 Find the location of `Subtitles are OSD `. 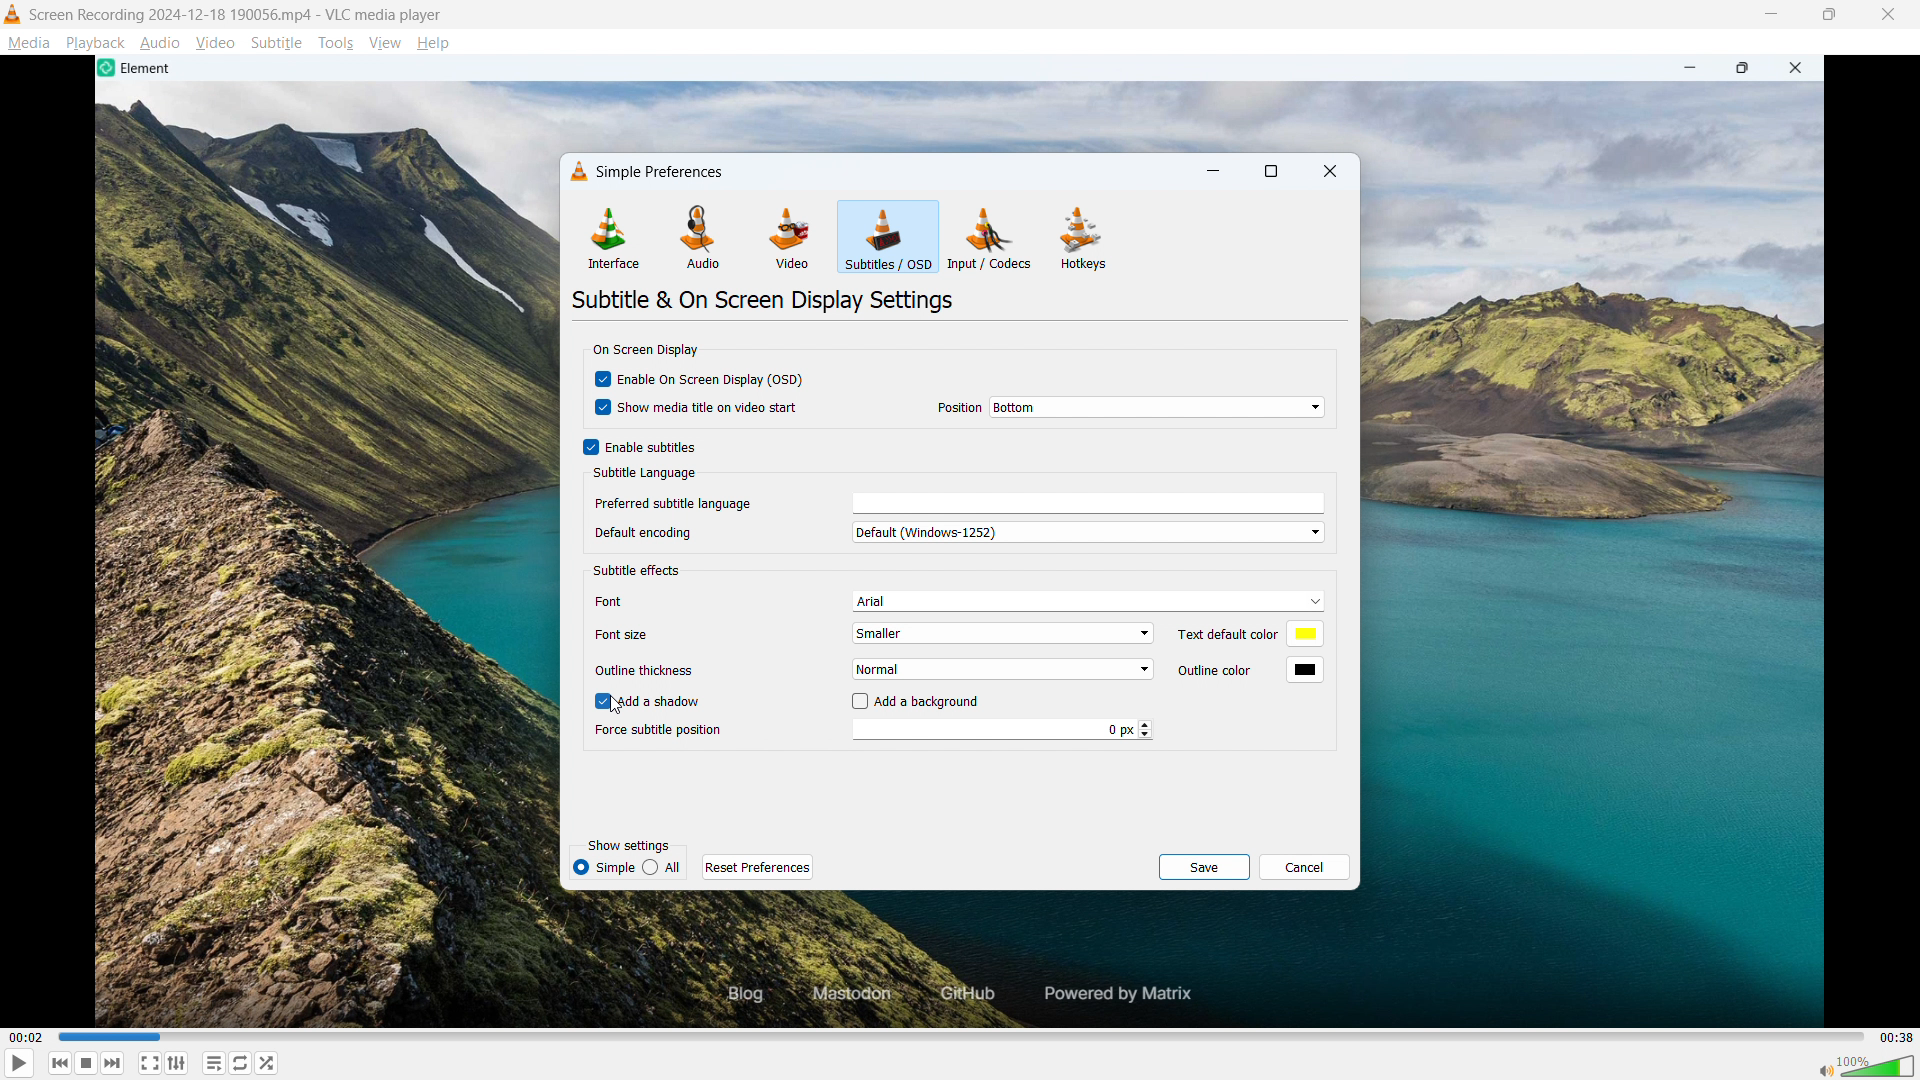

Subtitles are OSD  is located at coordinates (889, 236).